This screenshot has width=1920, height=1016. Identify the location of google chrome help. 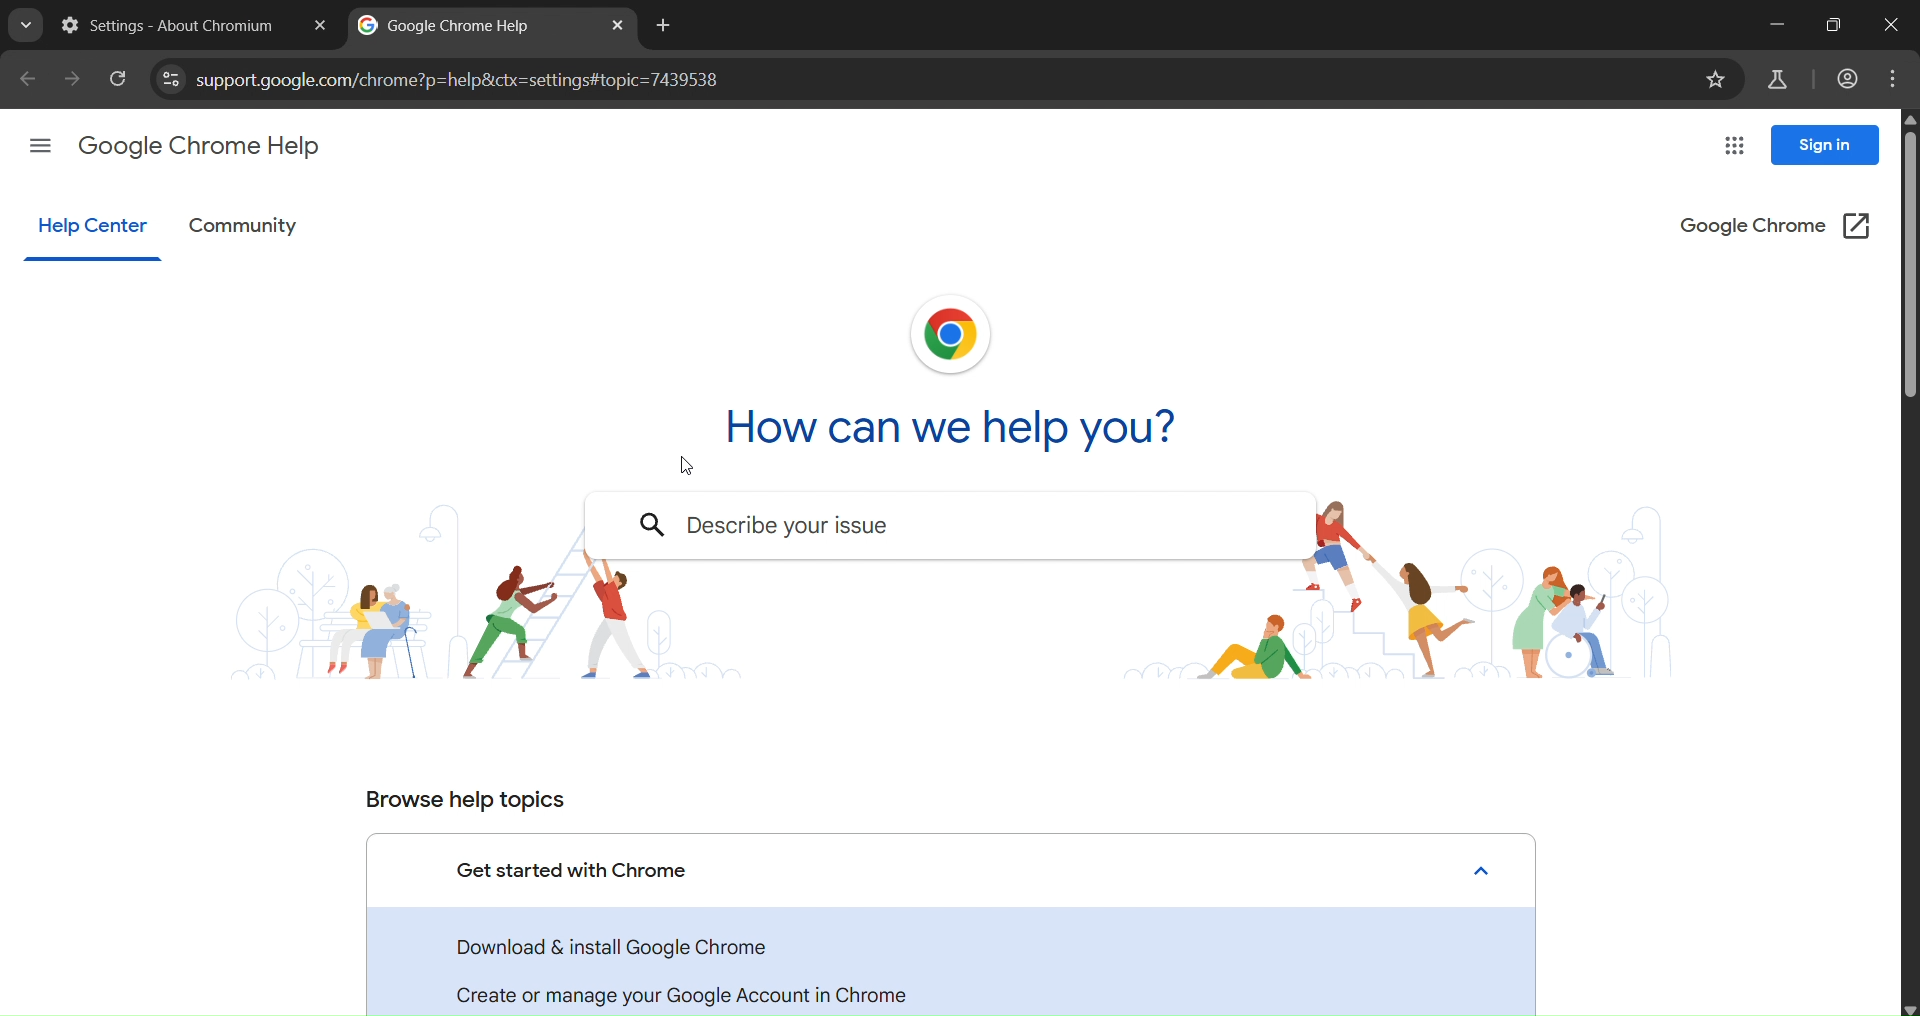
(449, 24).